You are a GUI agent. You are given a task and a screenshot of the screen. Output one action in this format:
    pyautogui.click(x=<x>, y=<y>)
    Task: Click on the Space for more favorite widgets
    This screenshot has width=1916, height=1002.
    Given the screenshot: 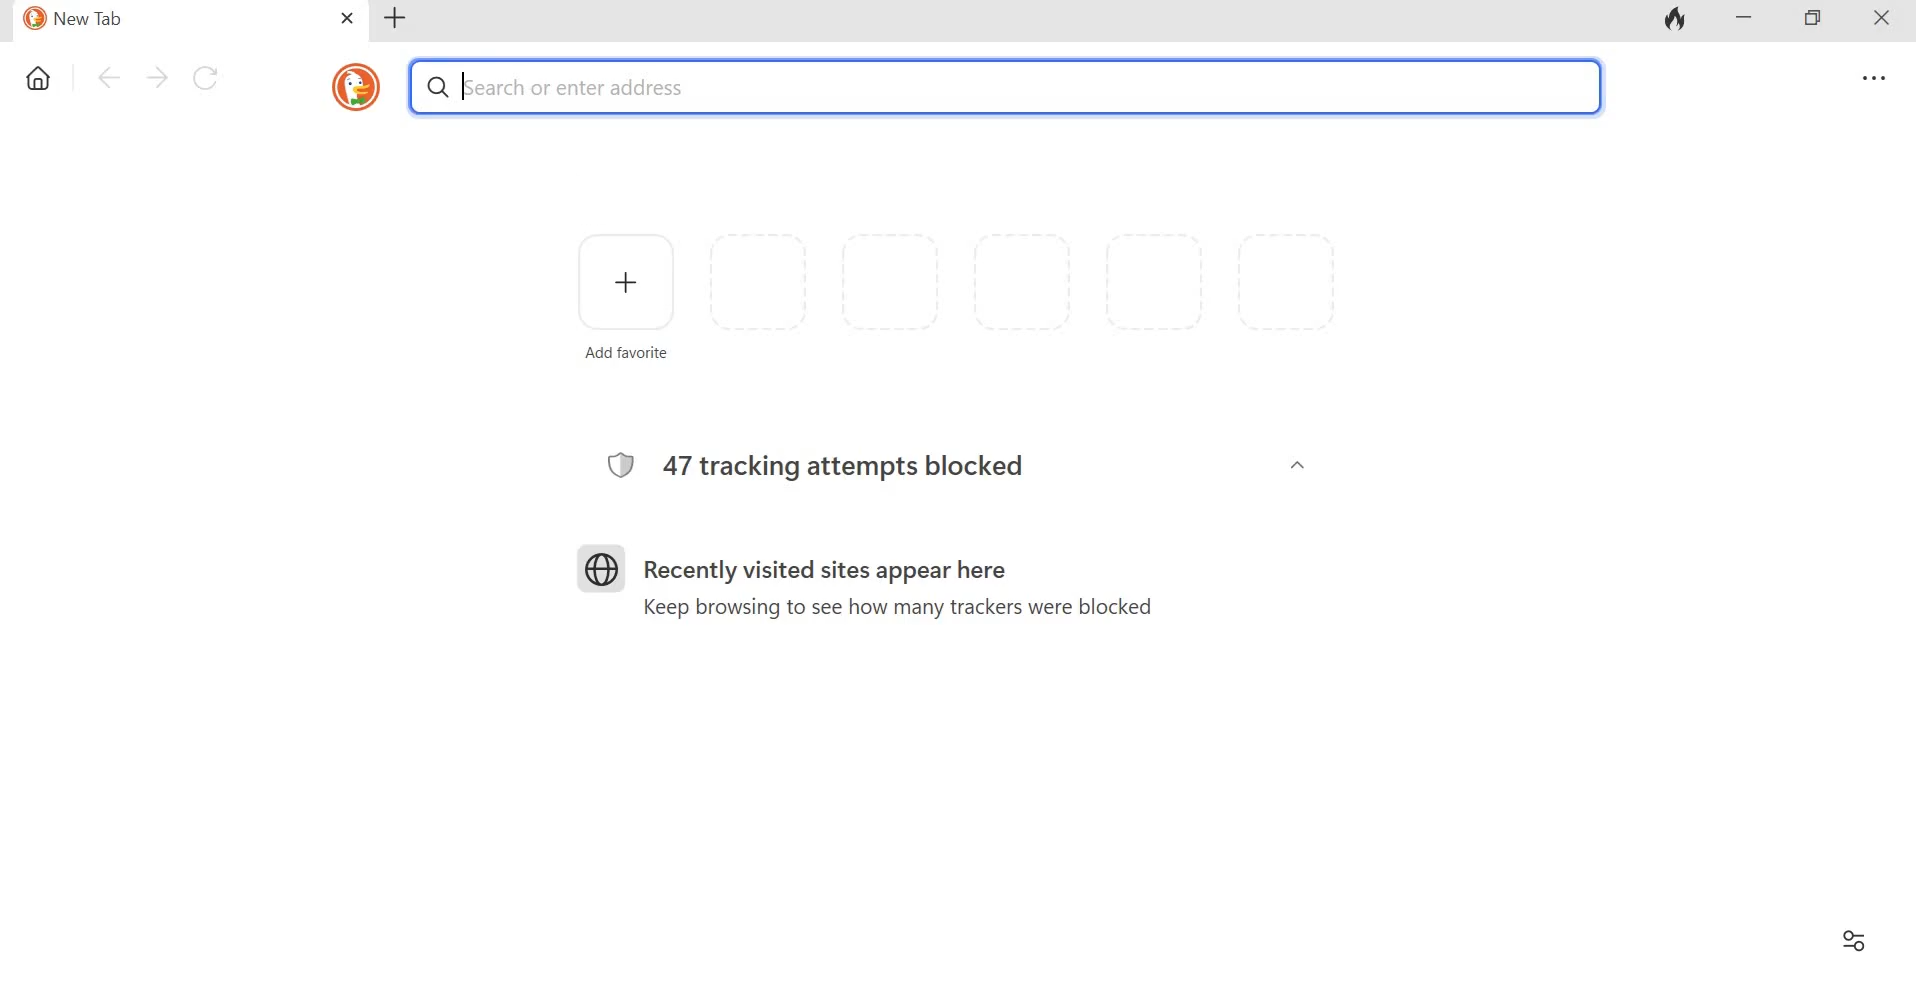 What is the action you would take?
    pyautogui.click(x=1023, y=282)
    